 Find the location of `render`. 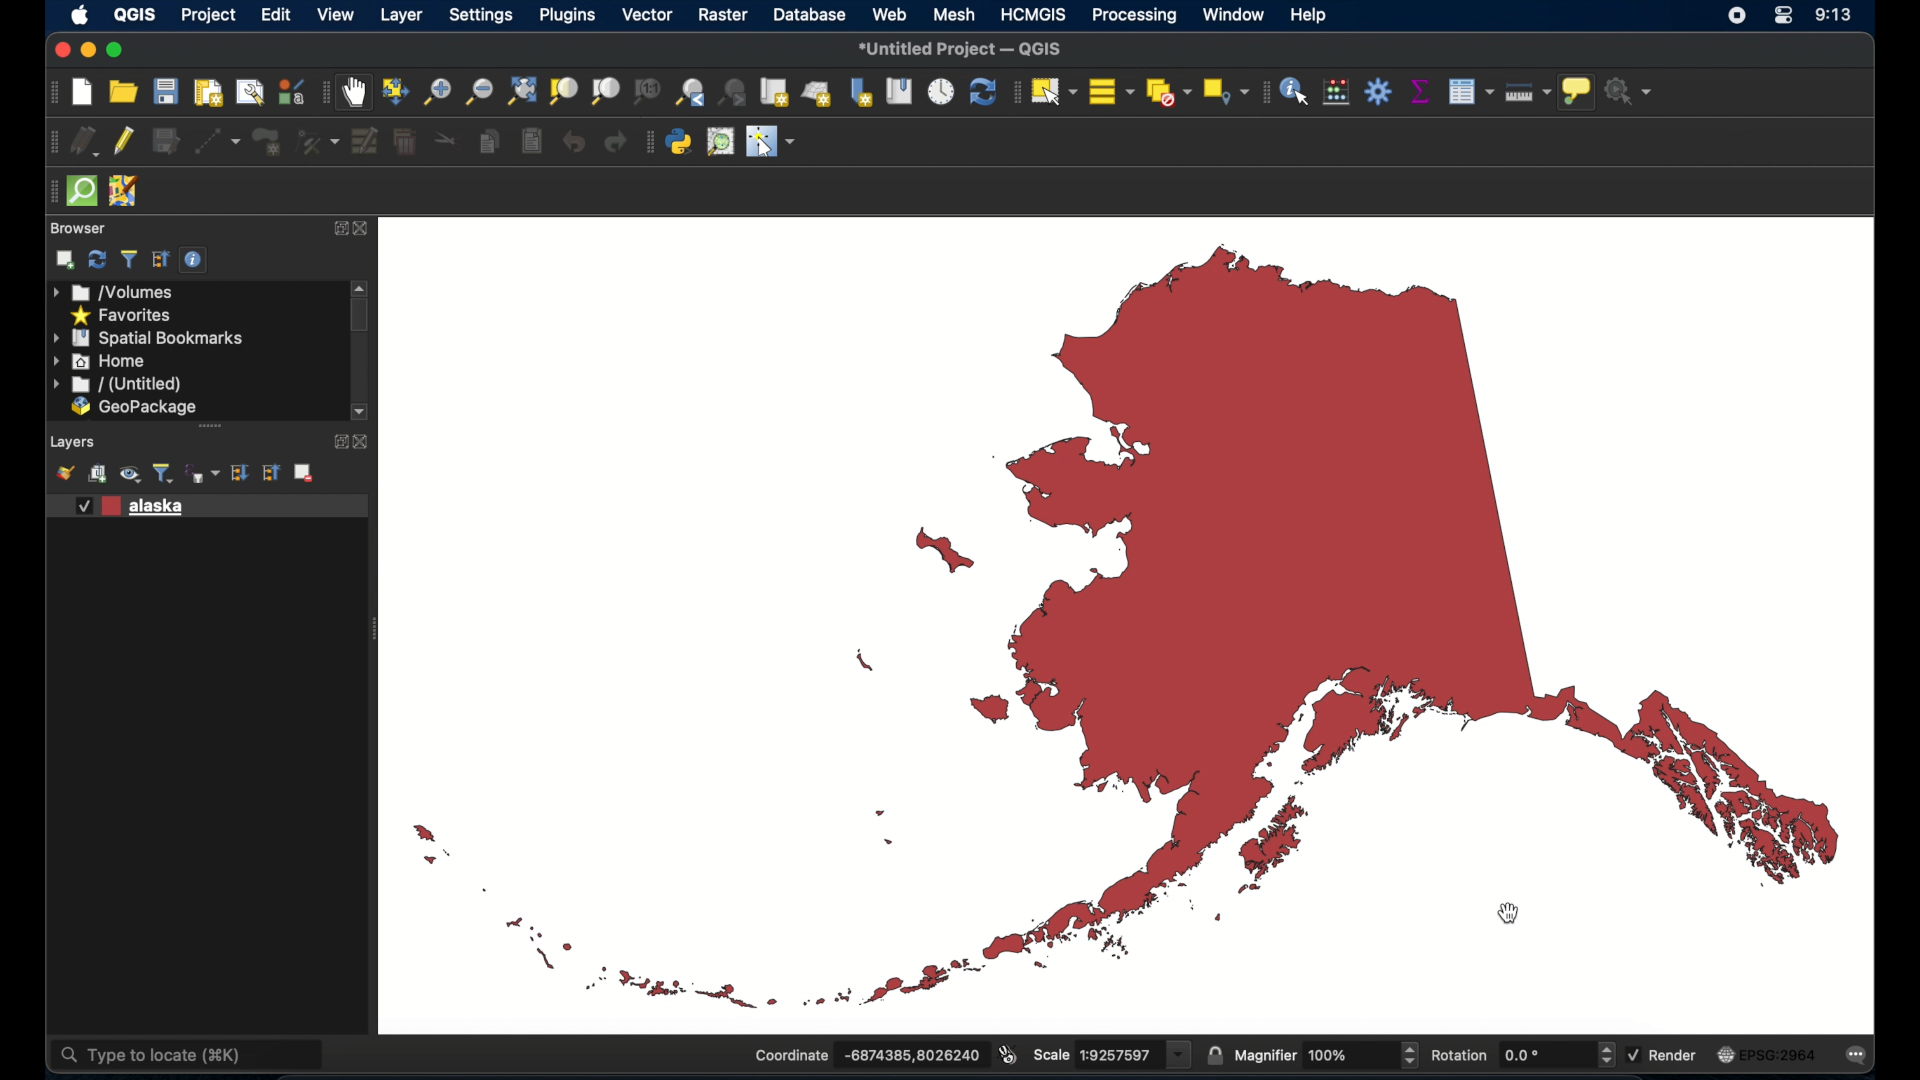

render is located at coordinates (1663, 1054).